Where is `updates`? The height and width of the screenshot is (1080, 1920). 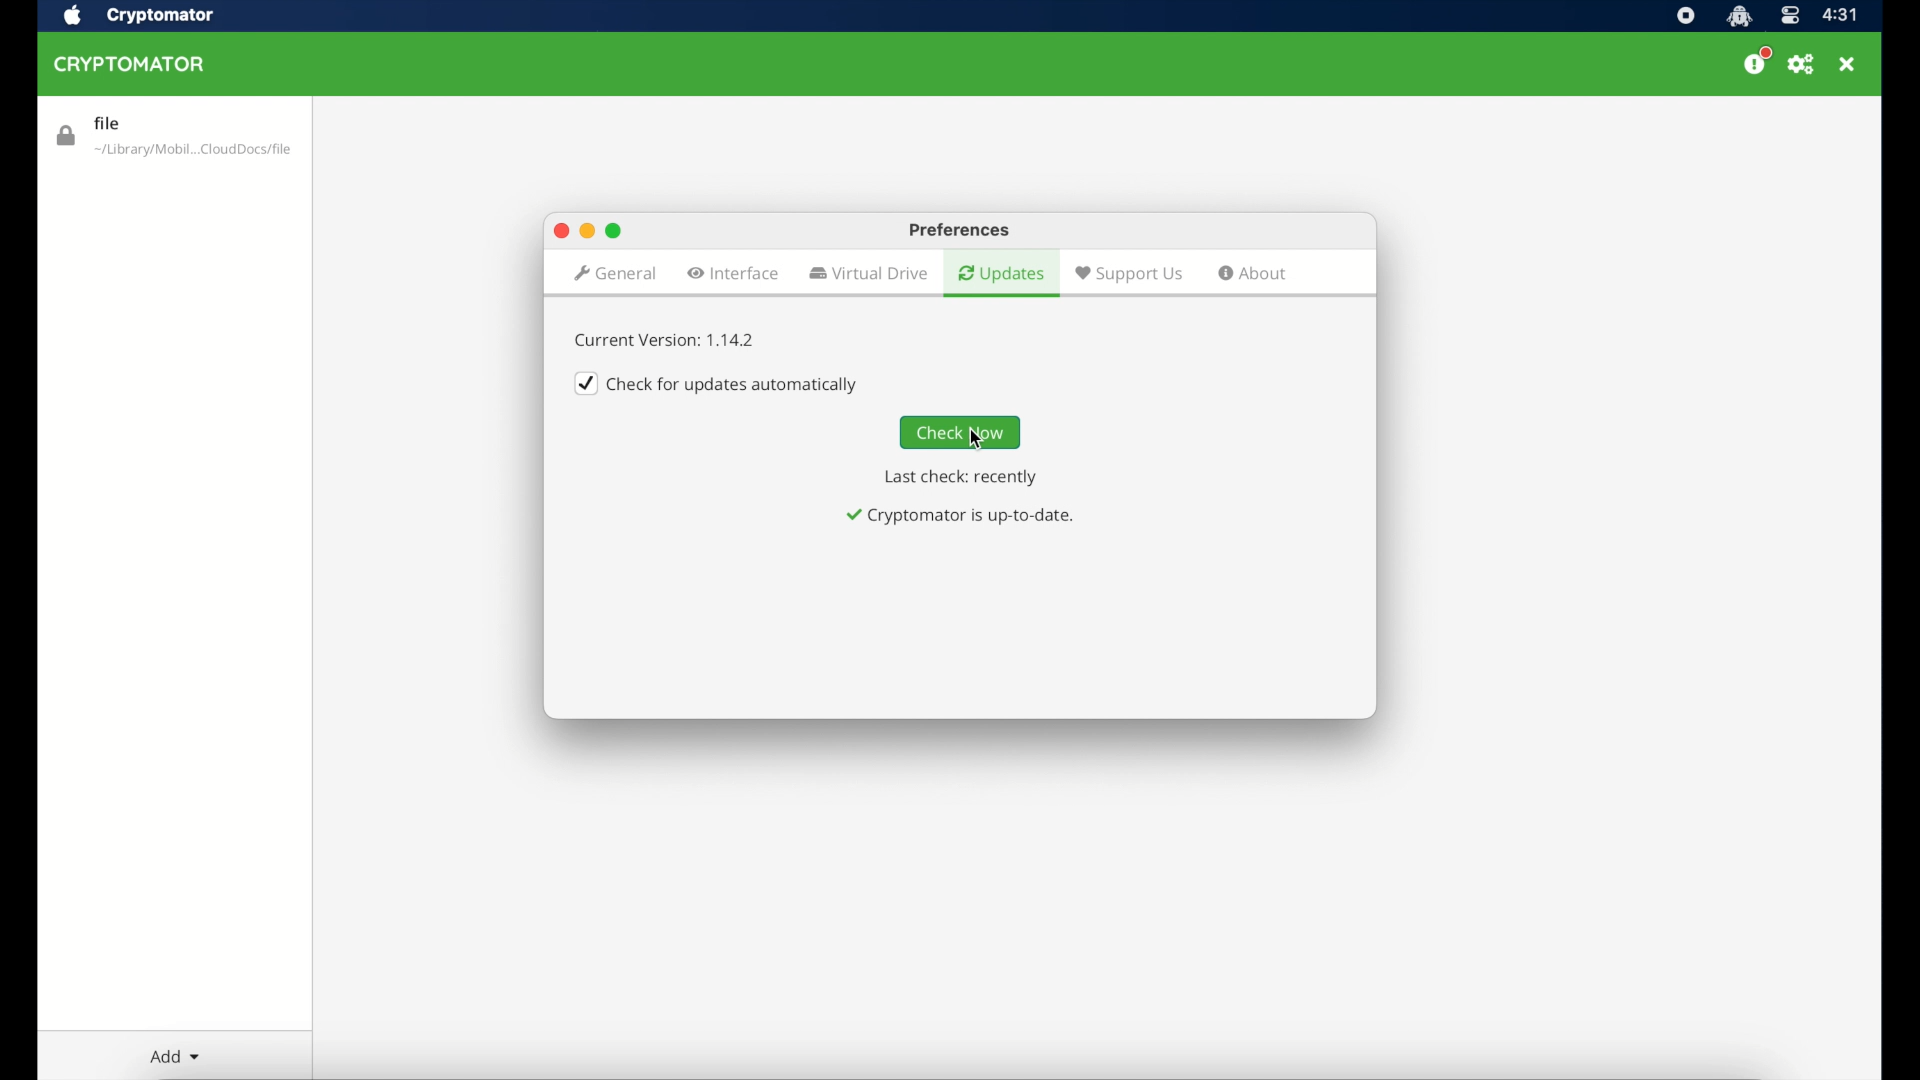 updates is located at coordinates (1001, 273).